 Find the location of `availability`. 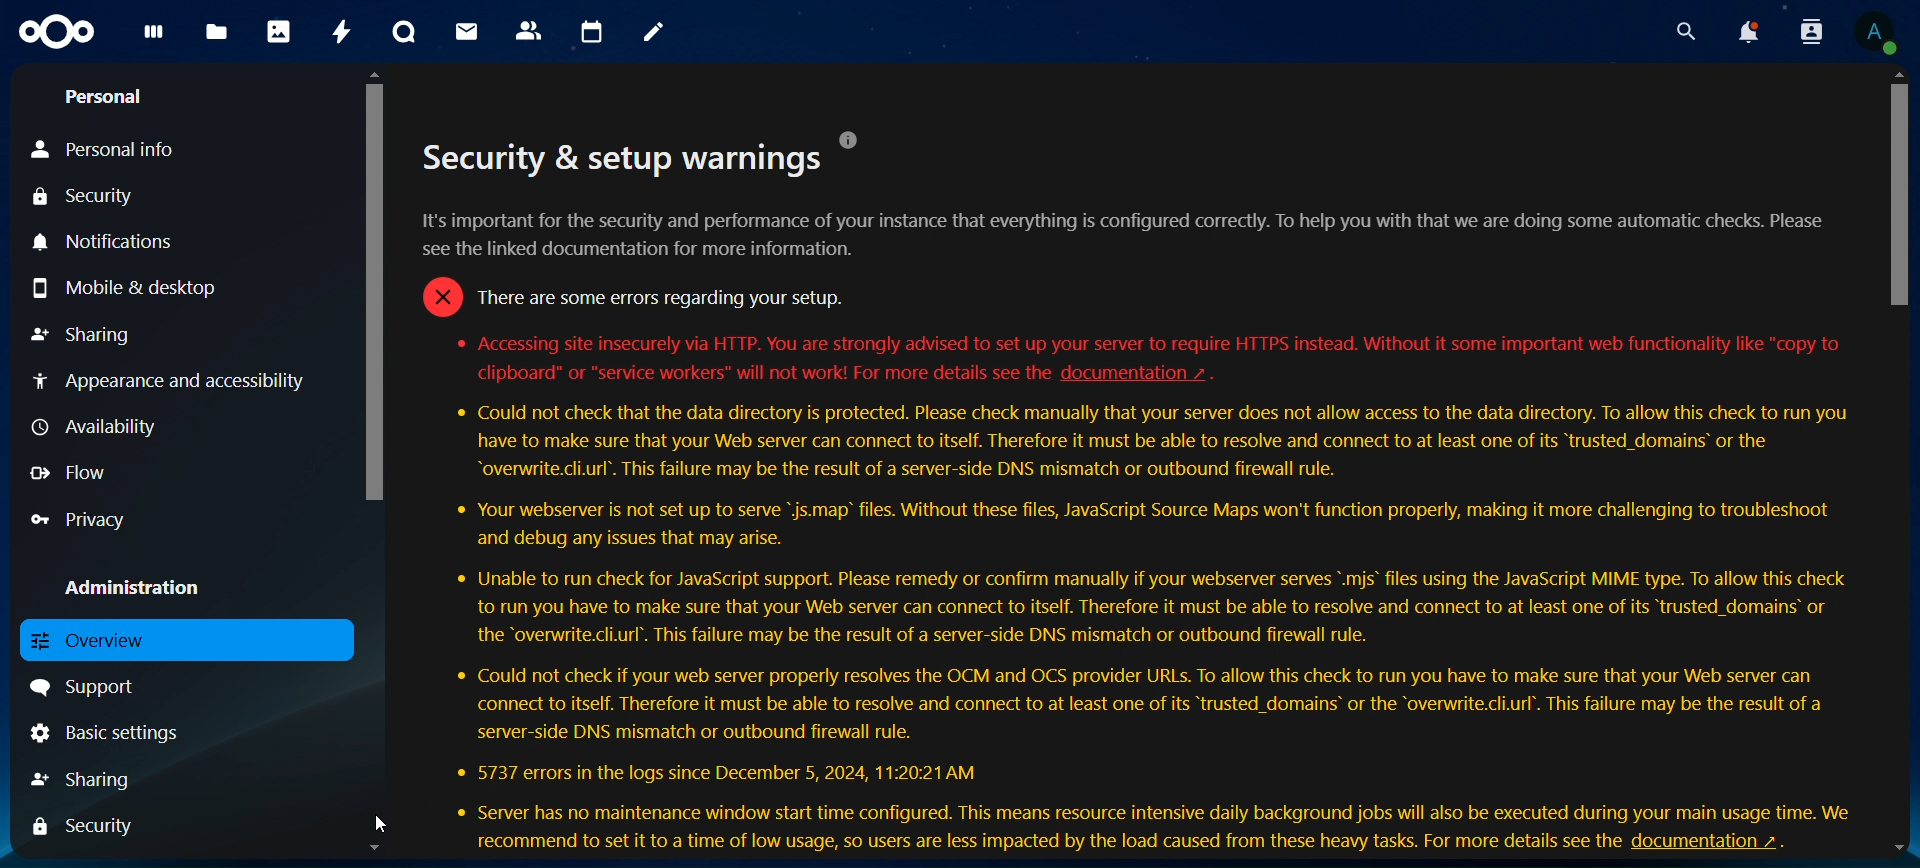

availability is located at coordinates (94, 429).